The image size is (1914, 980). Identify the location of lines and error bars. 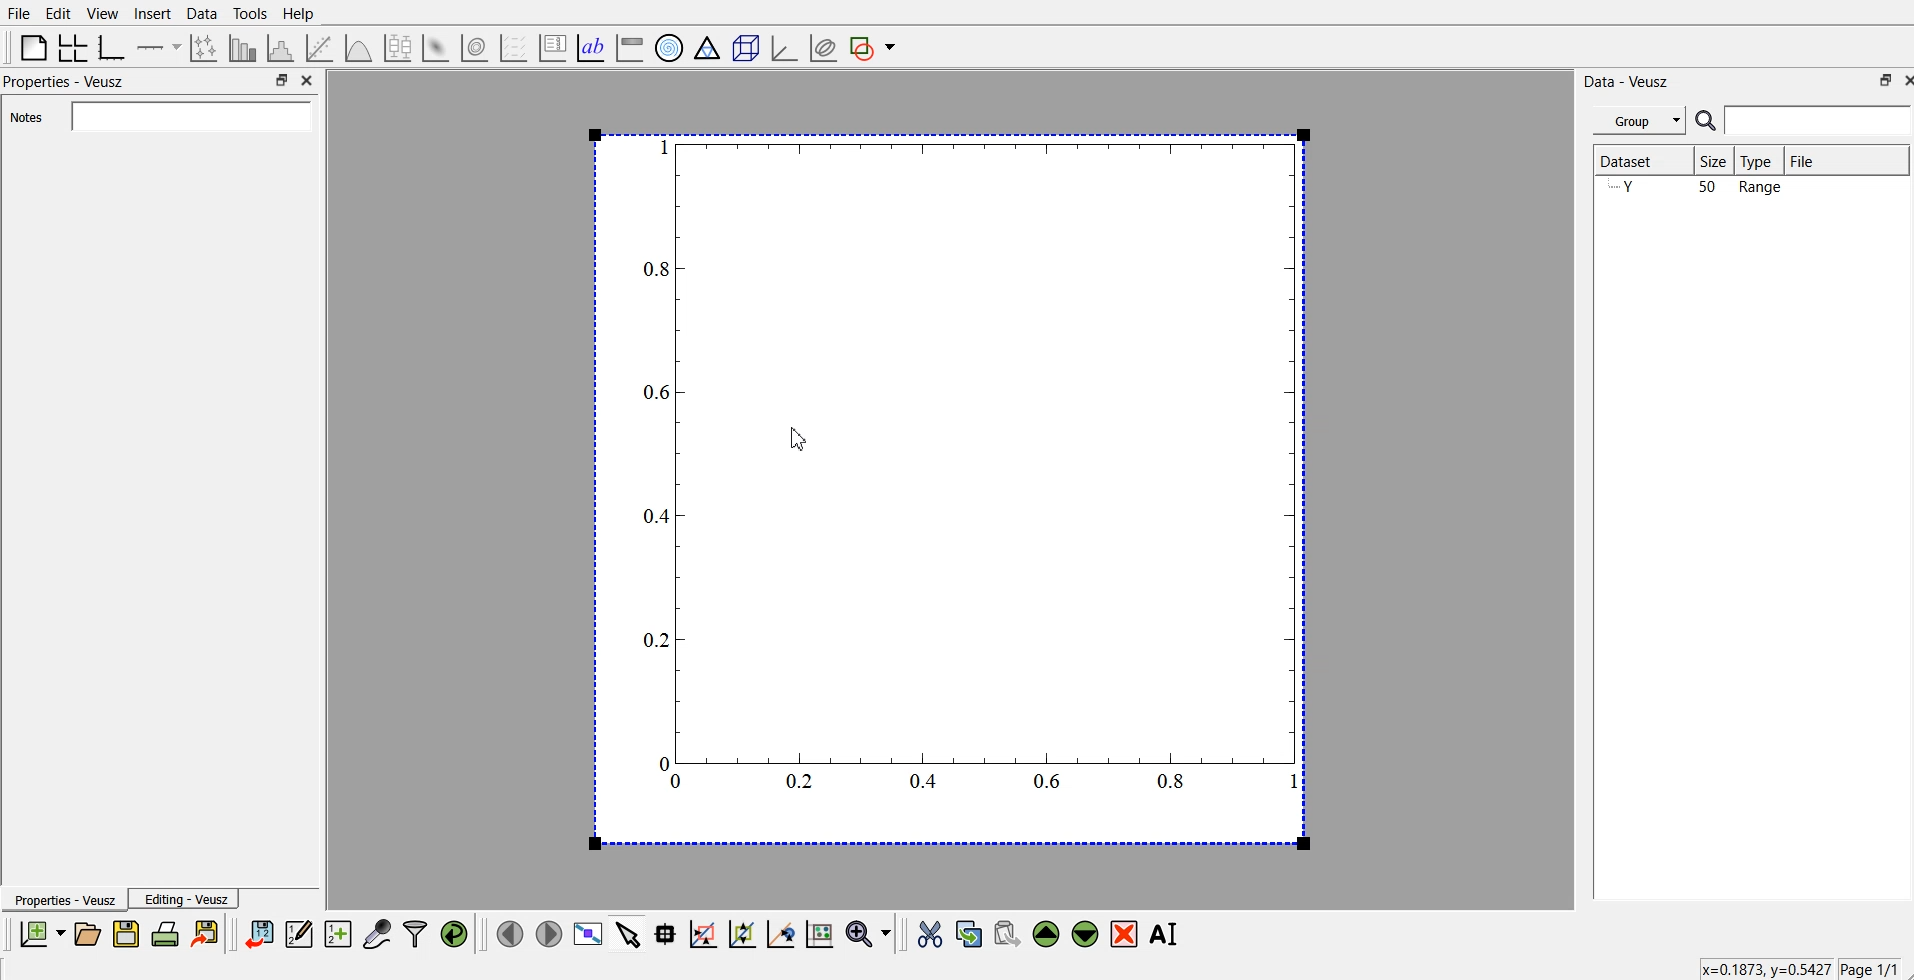
(206, 47).